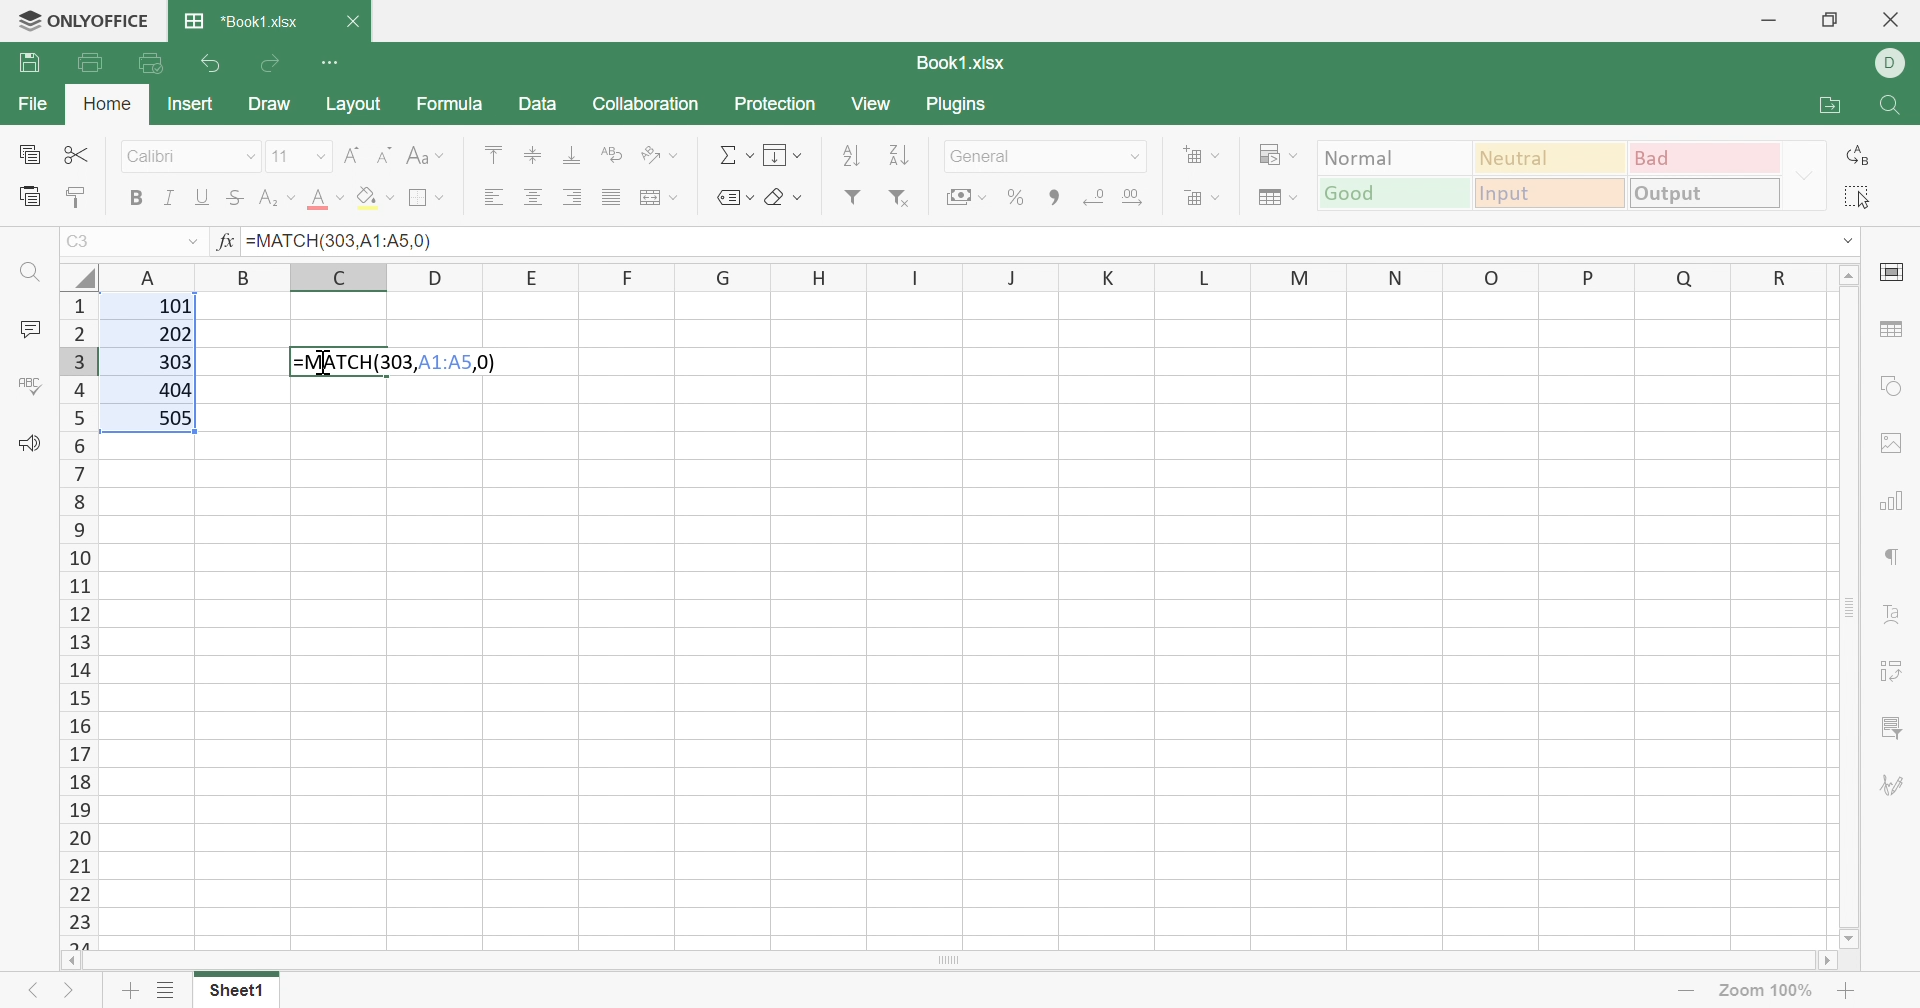 This screenshot has width=1920, height=1008. What do you see at coordinates (279, 156) in the screenshot?
I see `11` at bounding box center [279, 156].